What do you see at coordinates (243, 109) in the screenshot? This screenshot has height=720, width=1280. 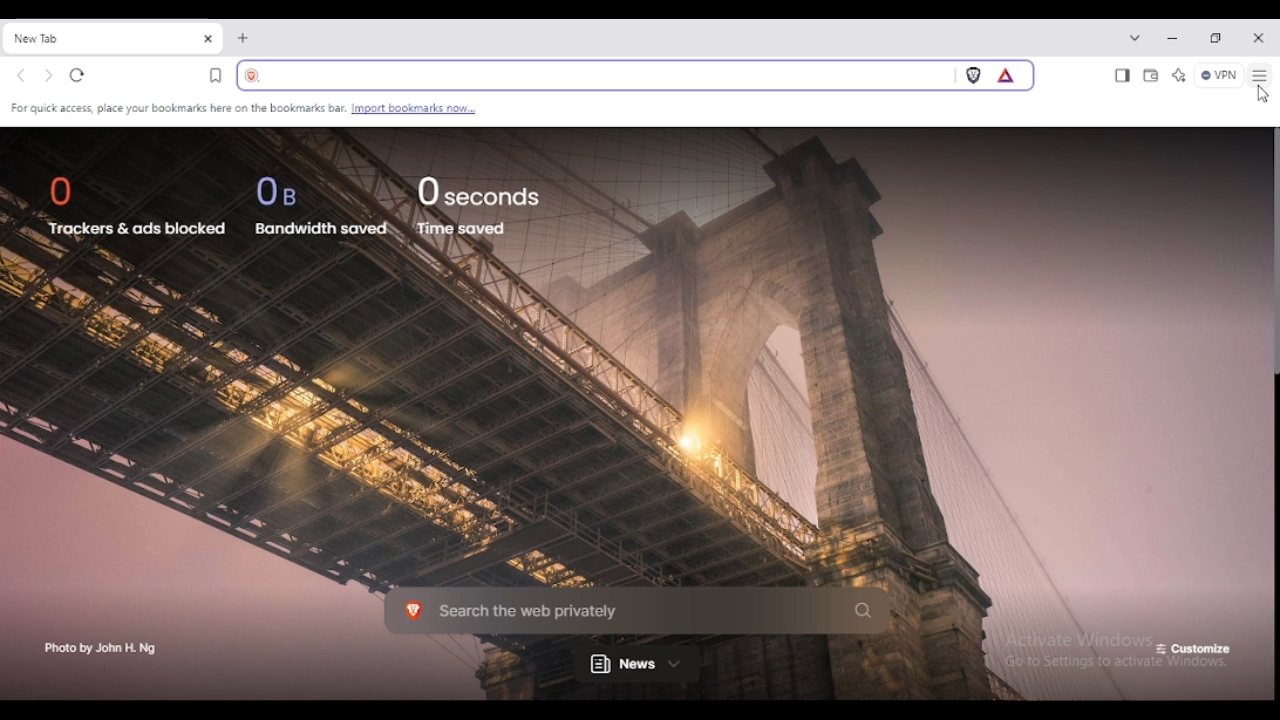 I see `bookmark settings` at bounding box center [243, 109].